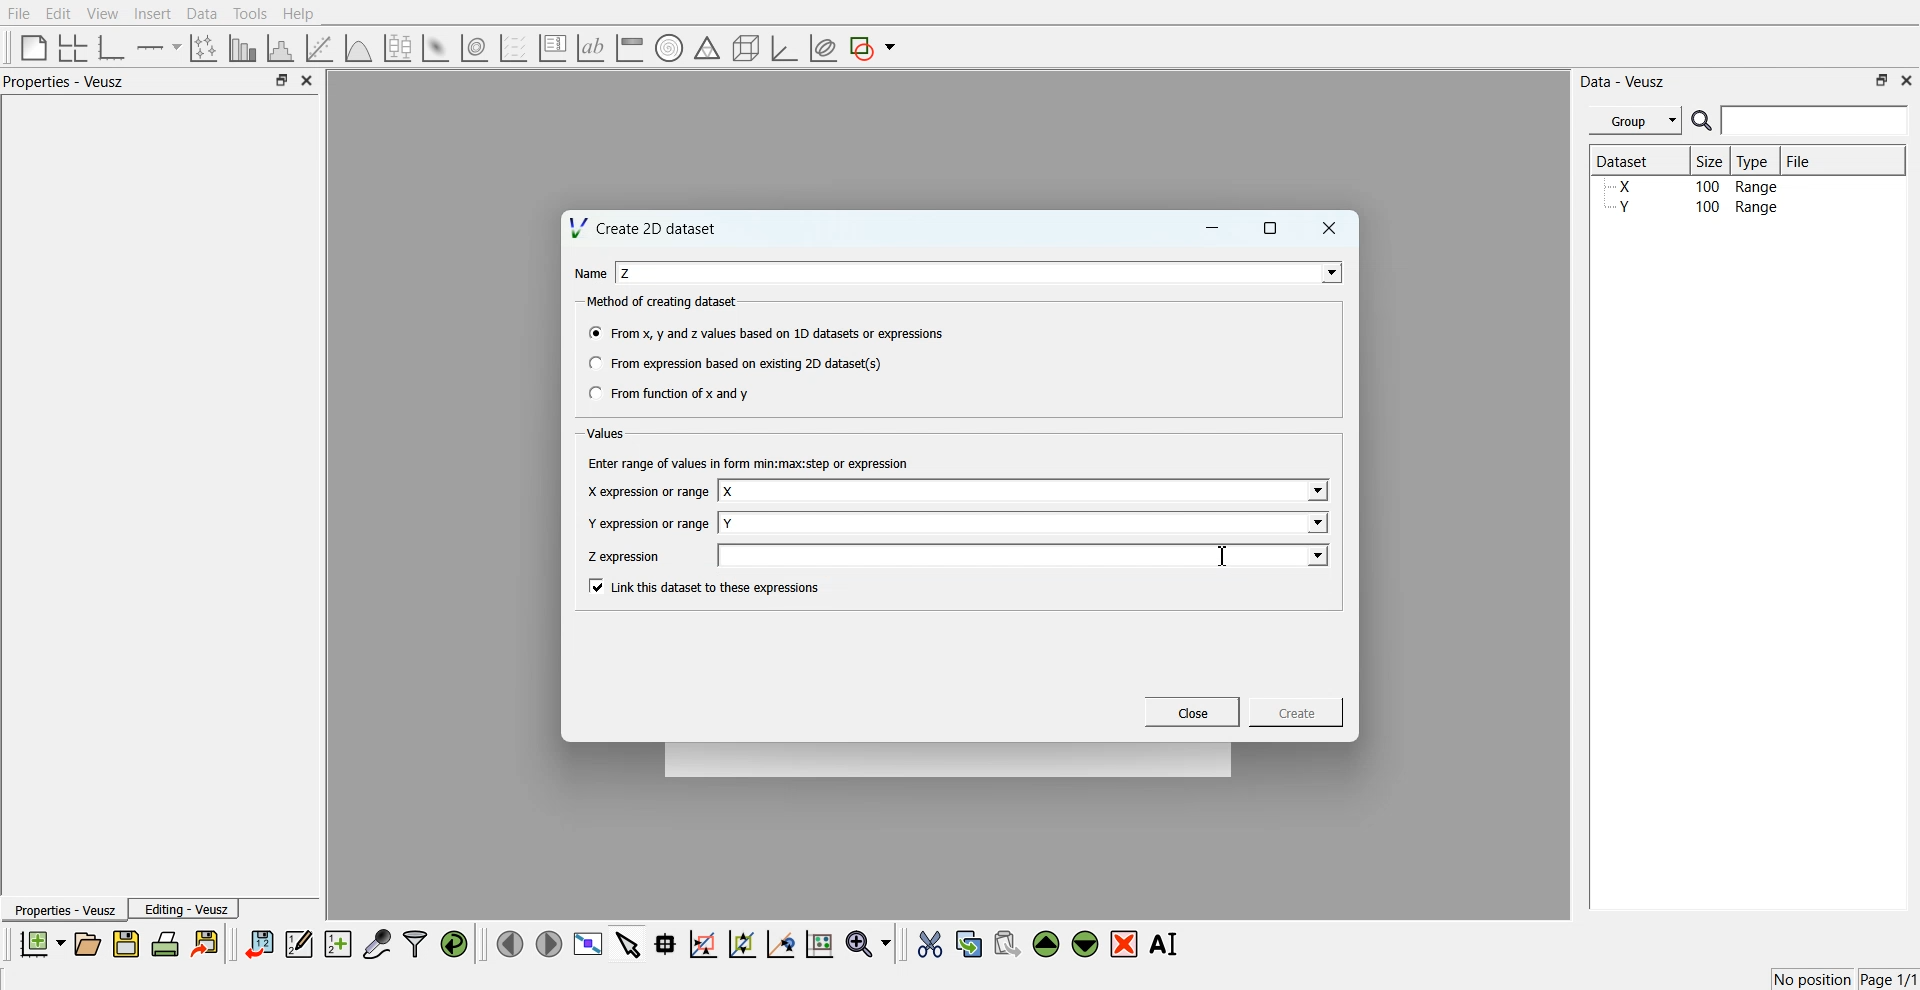 The height and width of the screenshot is (990, 1920). What do you see at coordinates (299, 14) in the screenshot?
I see `Help` at bounding box center [299, 14].